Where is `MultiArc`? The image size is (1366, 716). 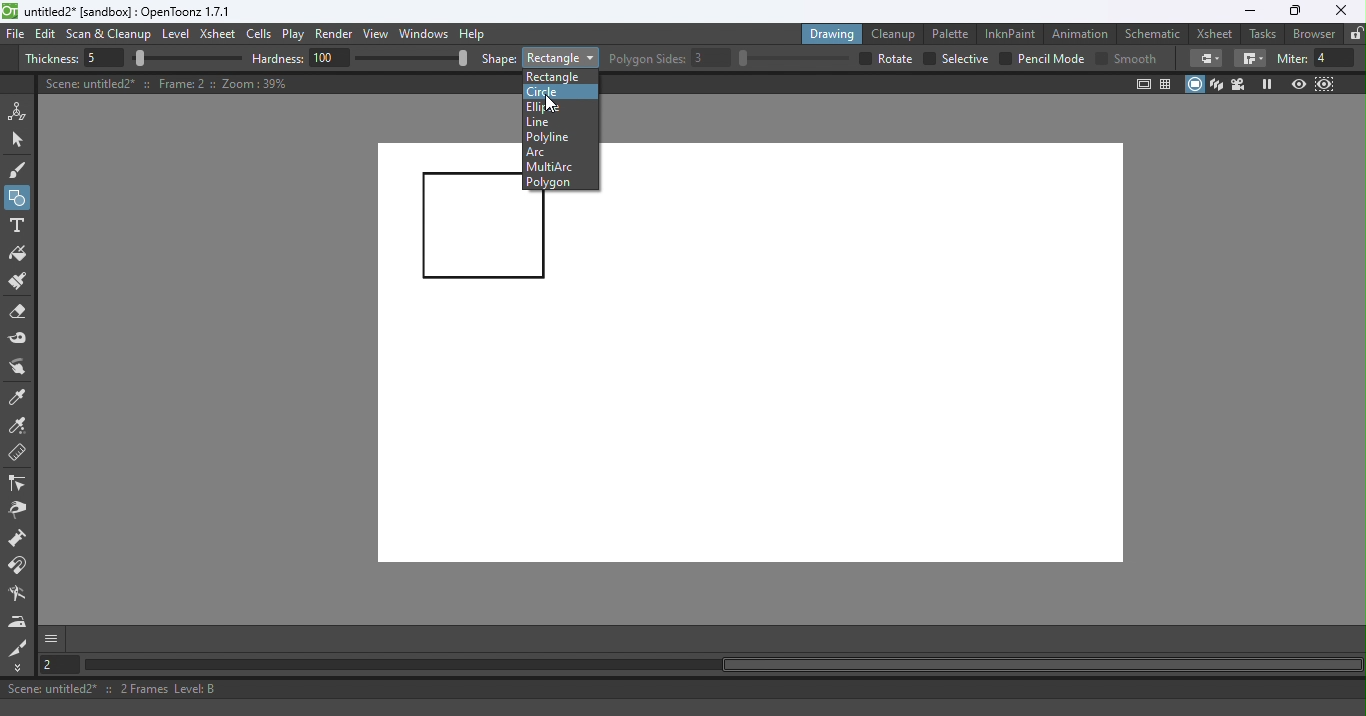 MultiArc is located at coordinates (556, 167).